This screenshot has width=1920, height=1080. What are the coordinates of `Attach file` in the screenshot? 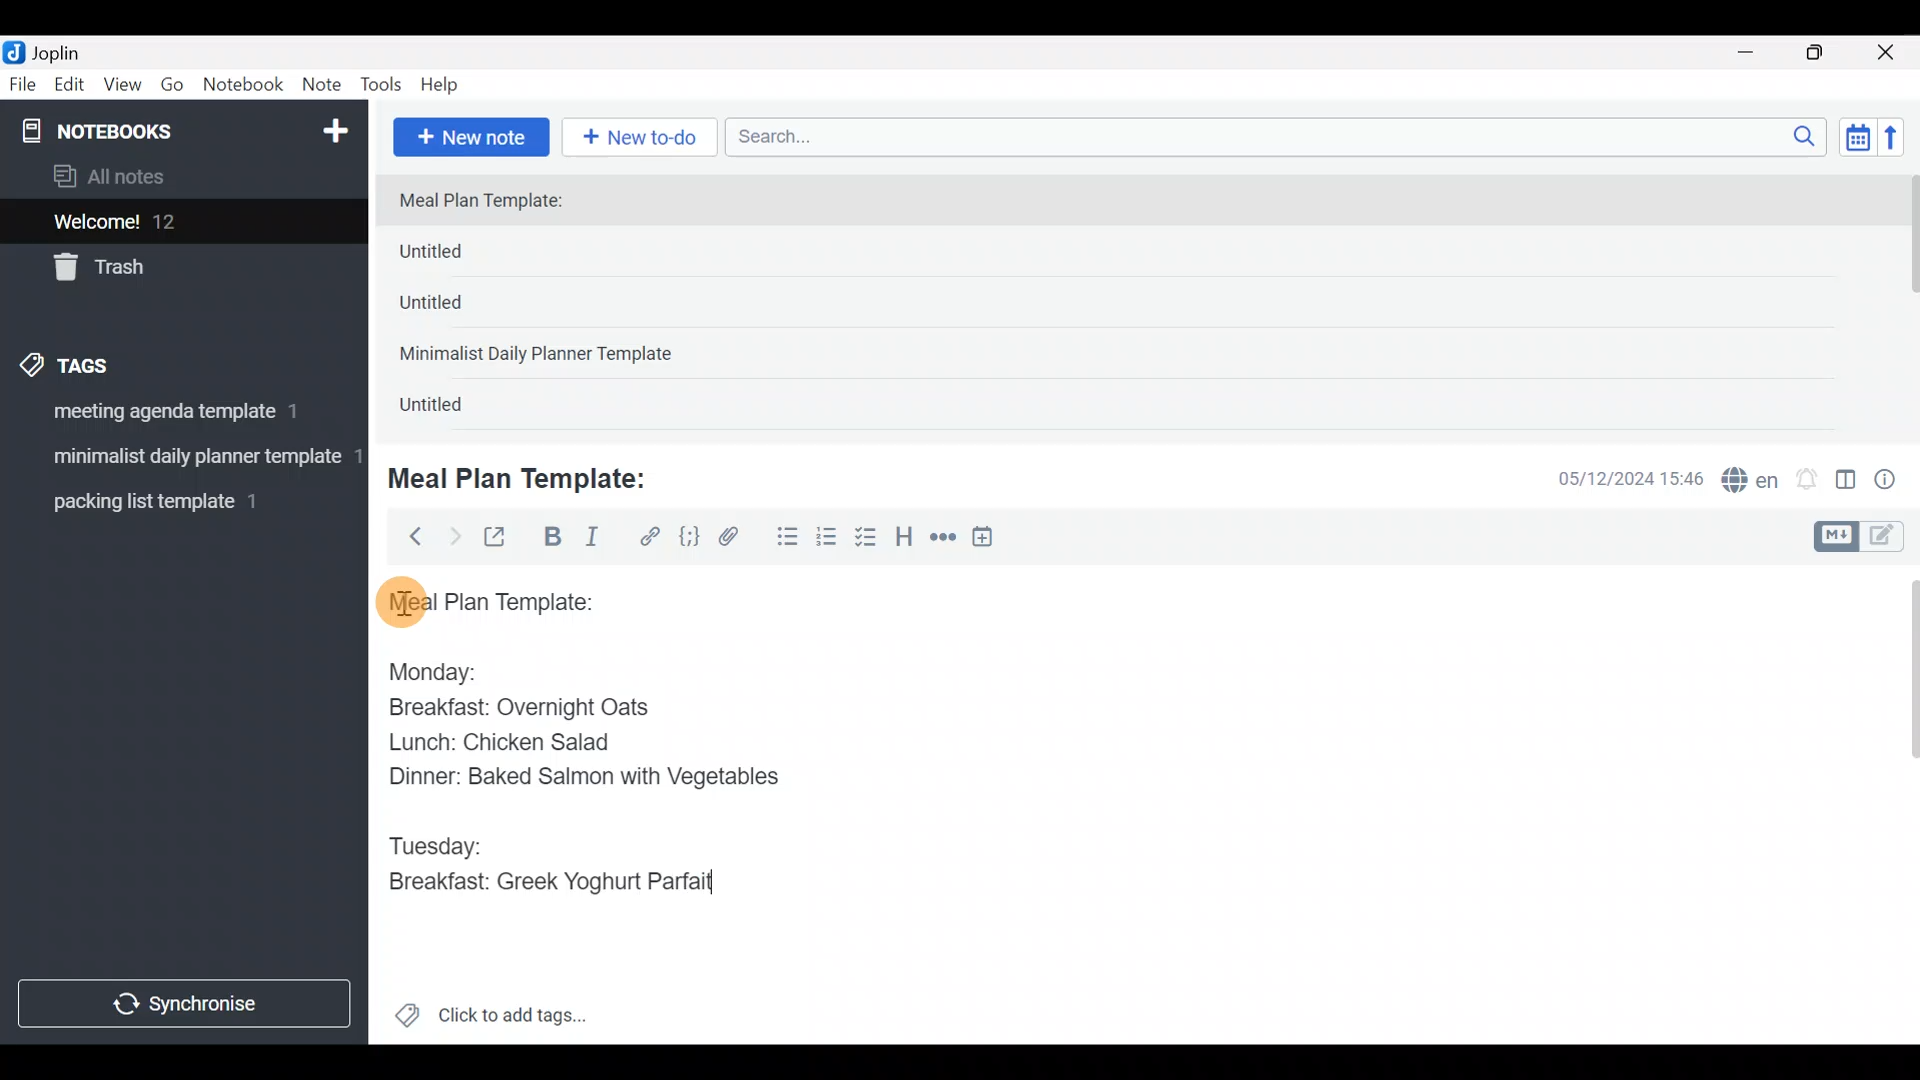 It's located at (735, 539).